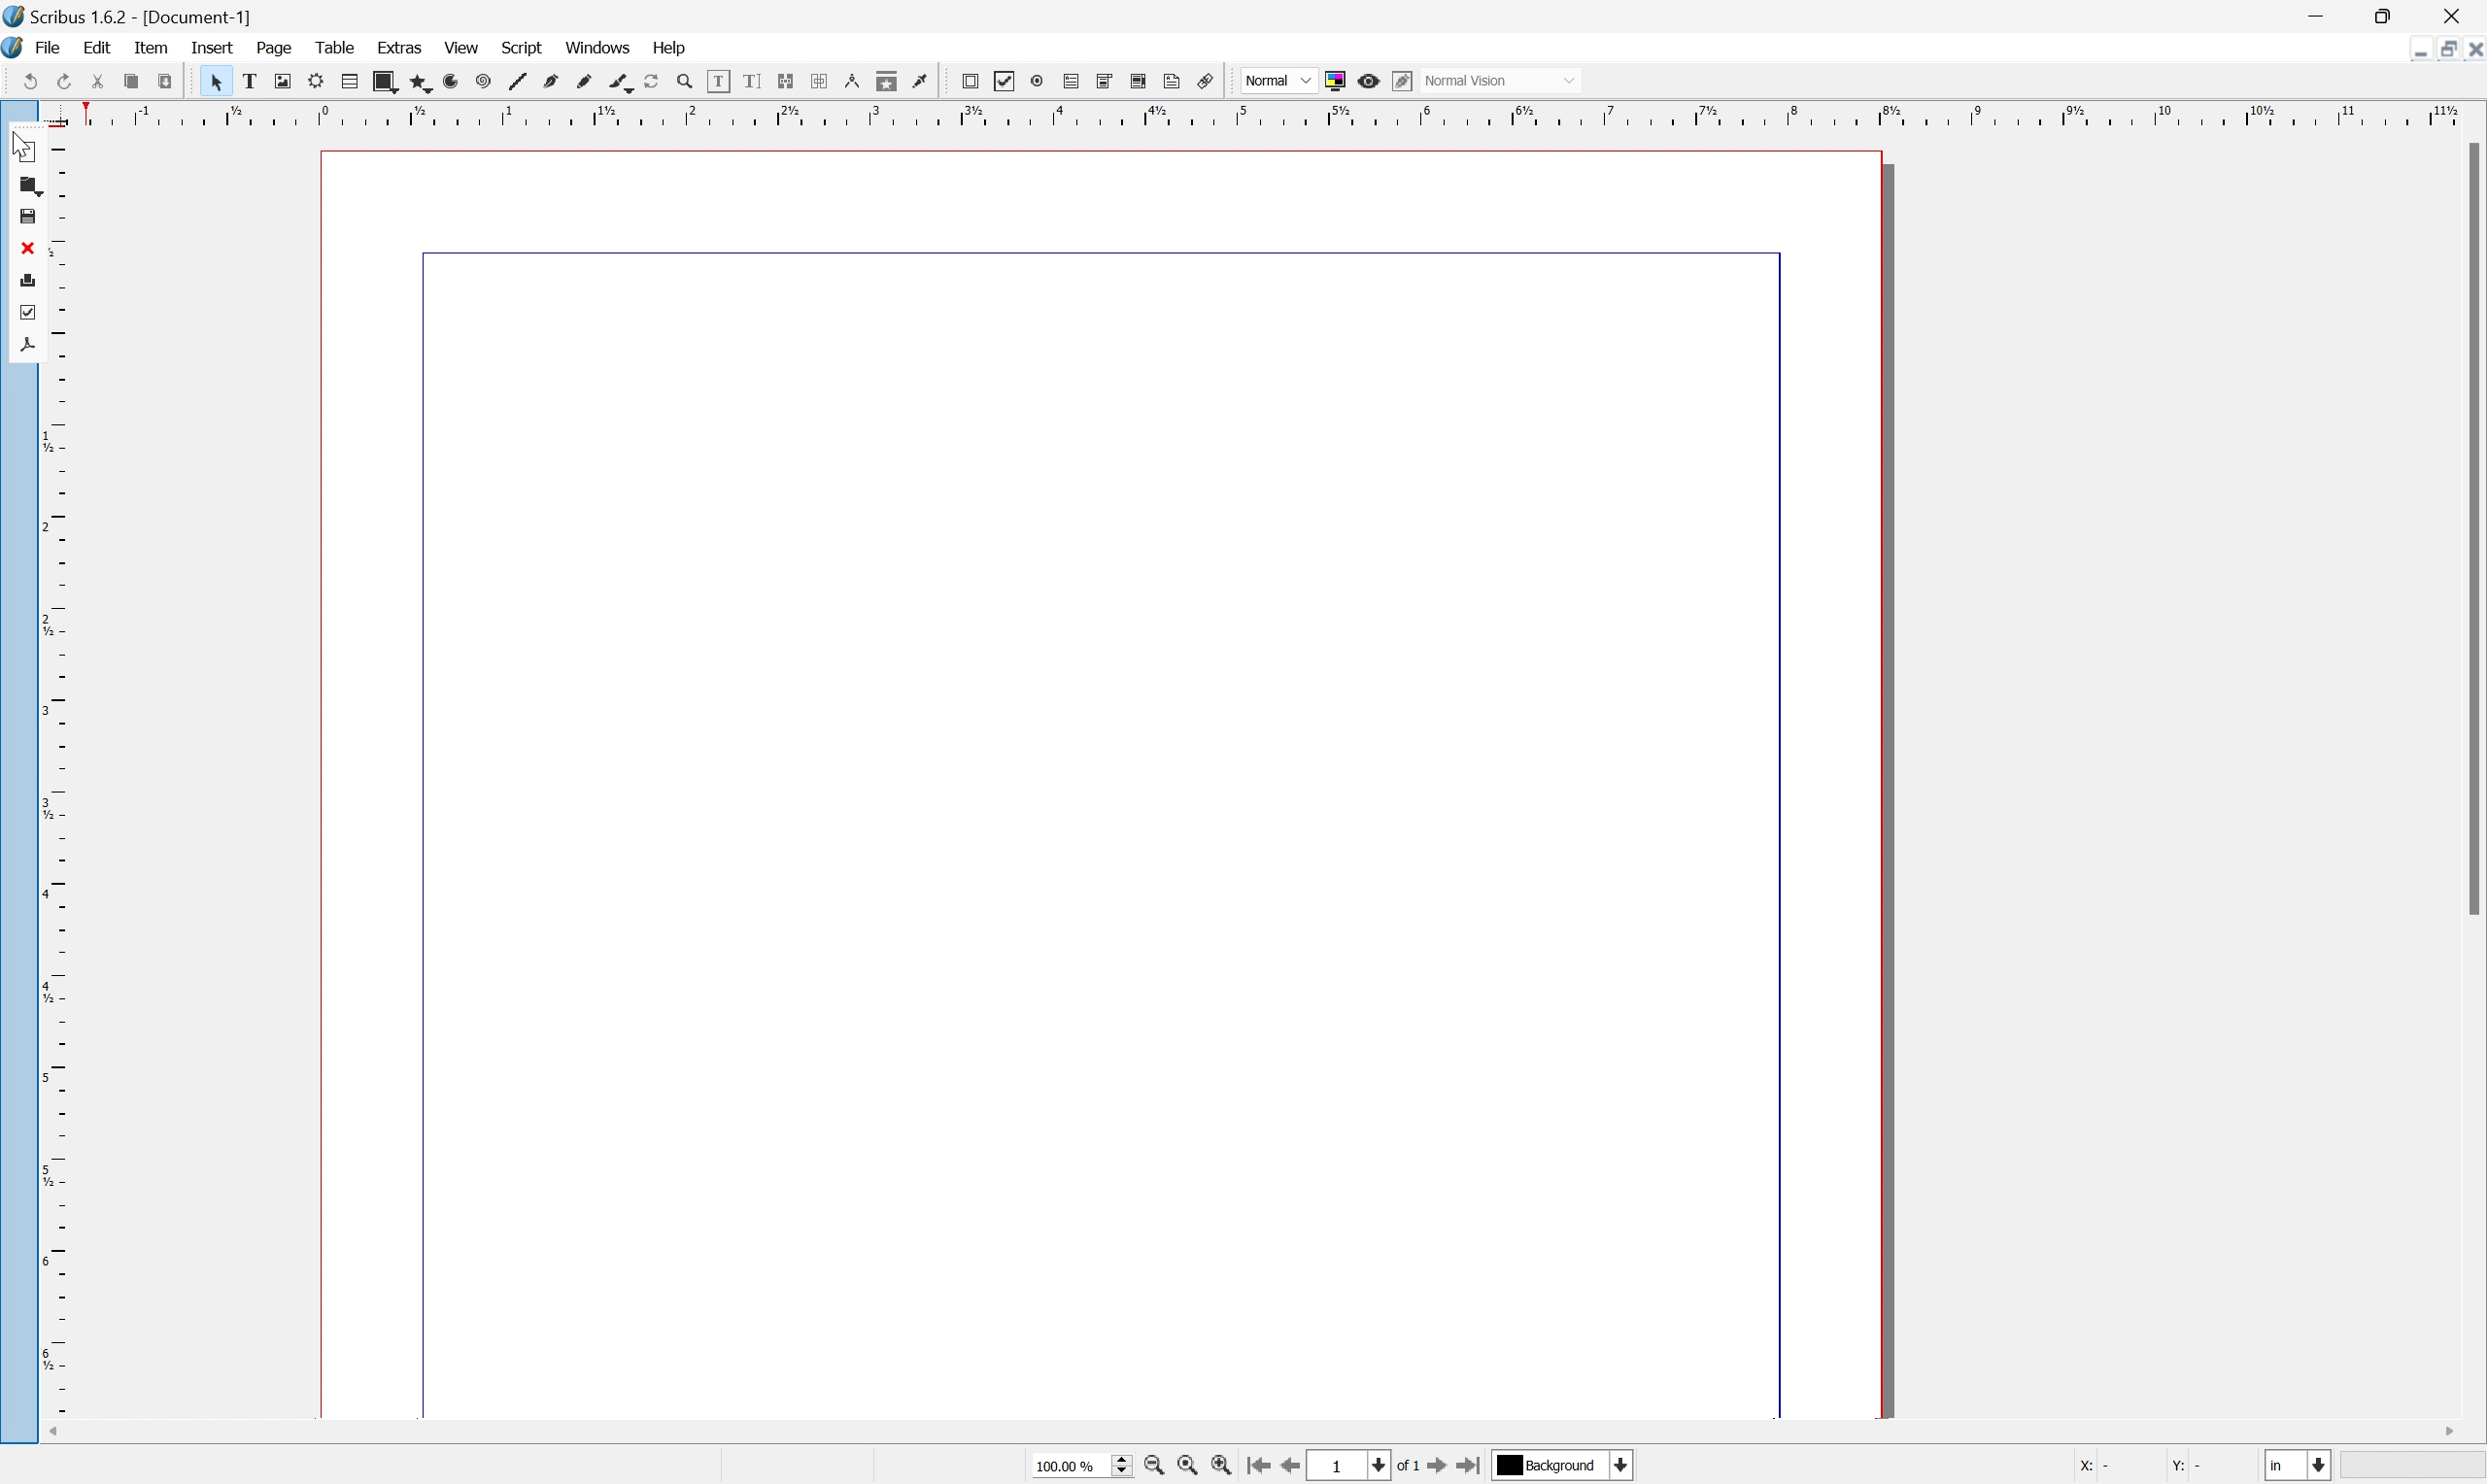  What do you see at coordinates (923, 82) in the screenshot?
I see `Zoom in or zoom out` at bounding box center [923, 82].